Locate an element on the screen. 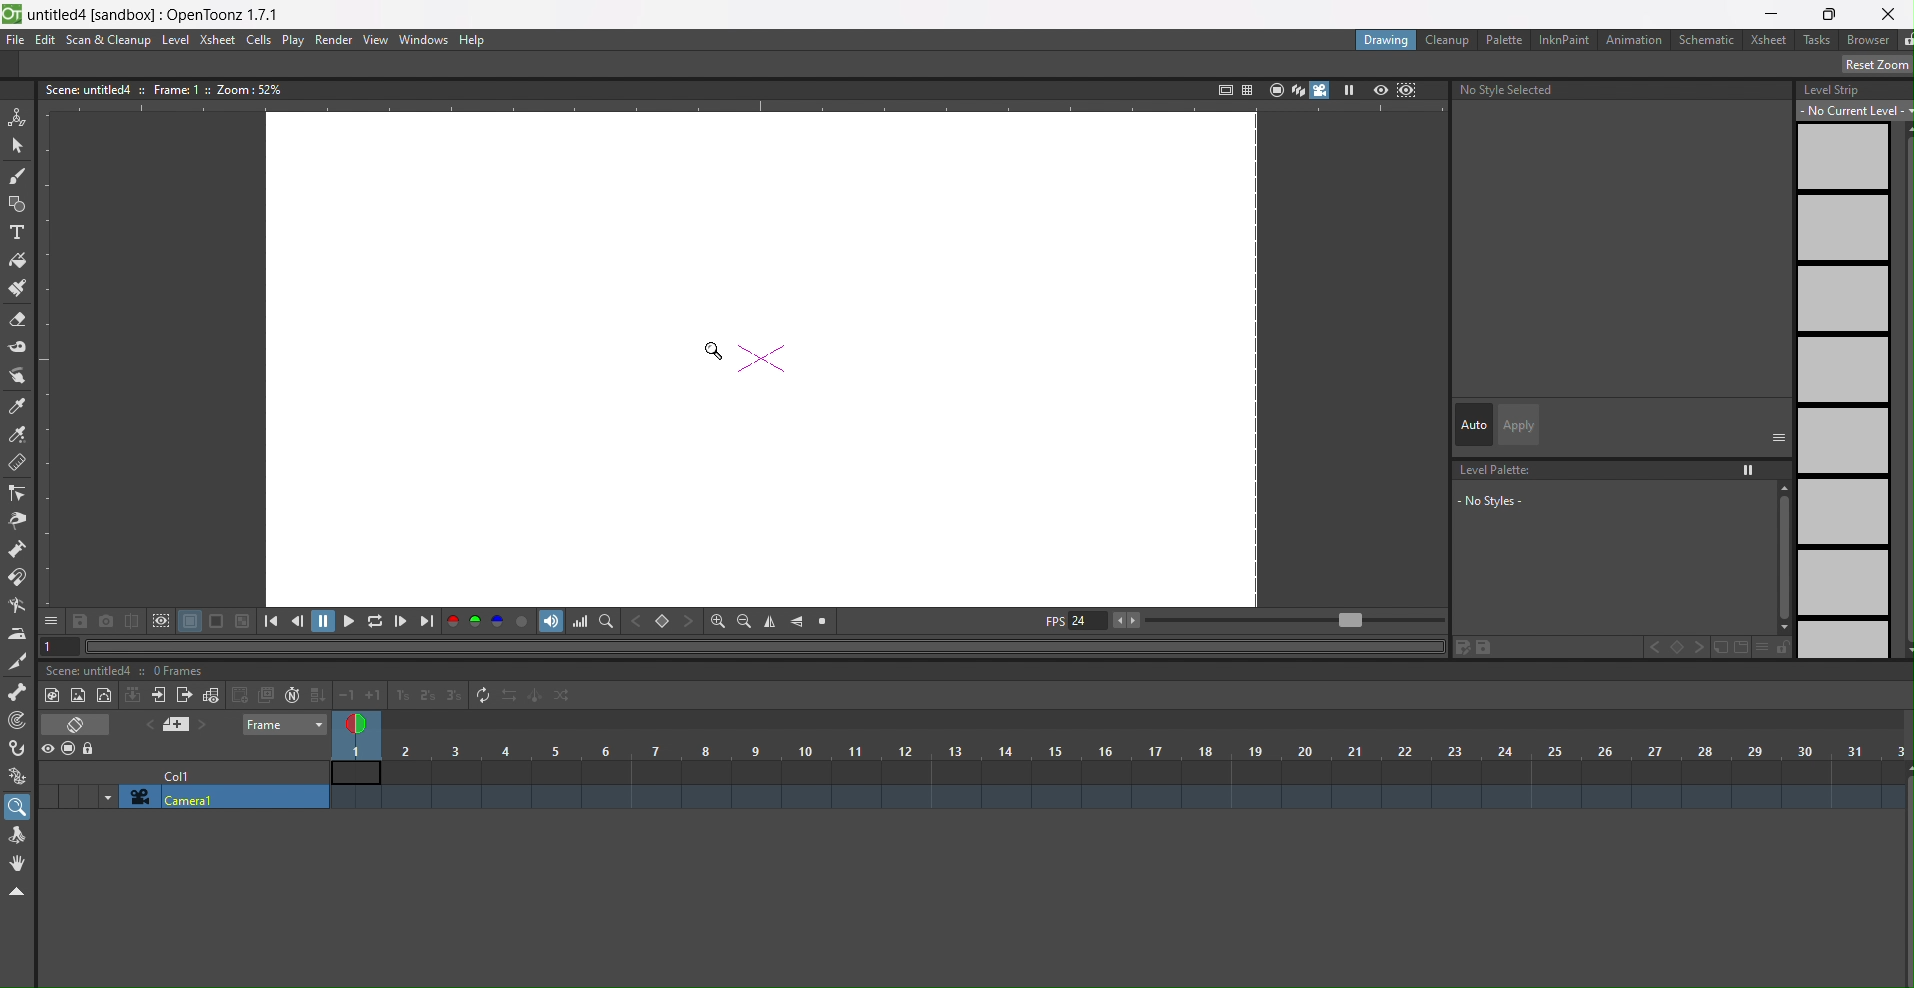 The width and height of the screenshot is (1914, 988).  is located at coordinates (20, 435).